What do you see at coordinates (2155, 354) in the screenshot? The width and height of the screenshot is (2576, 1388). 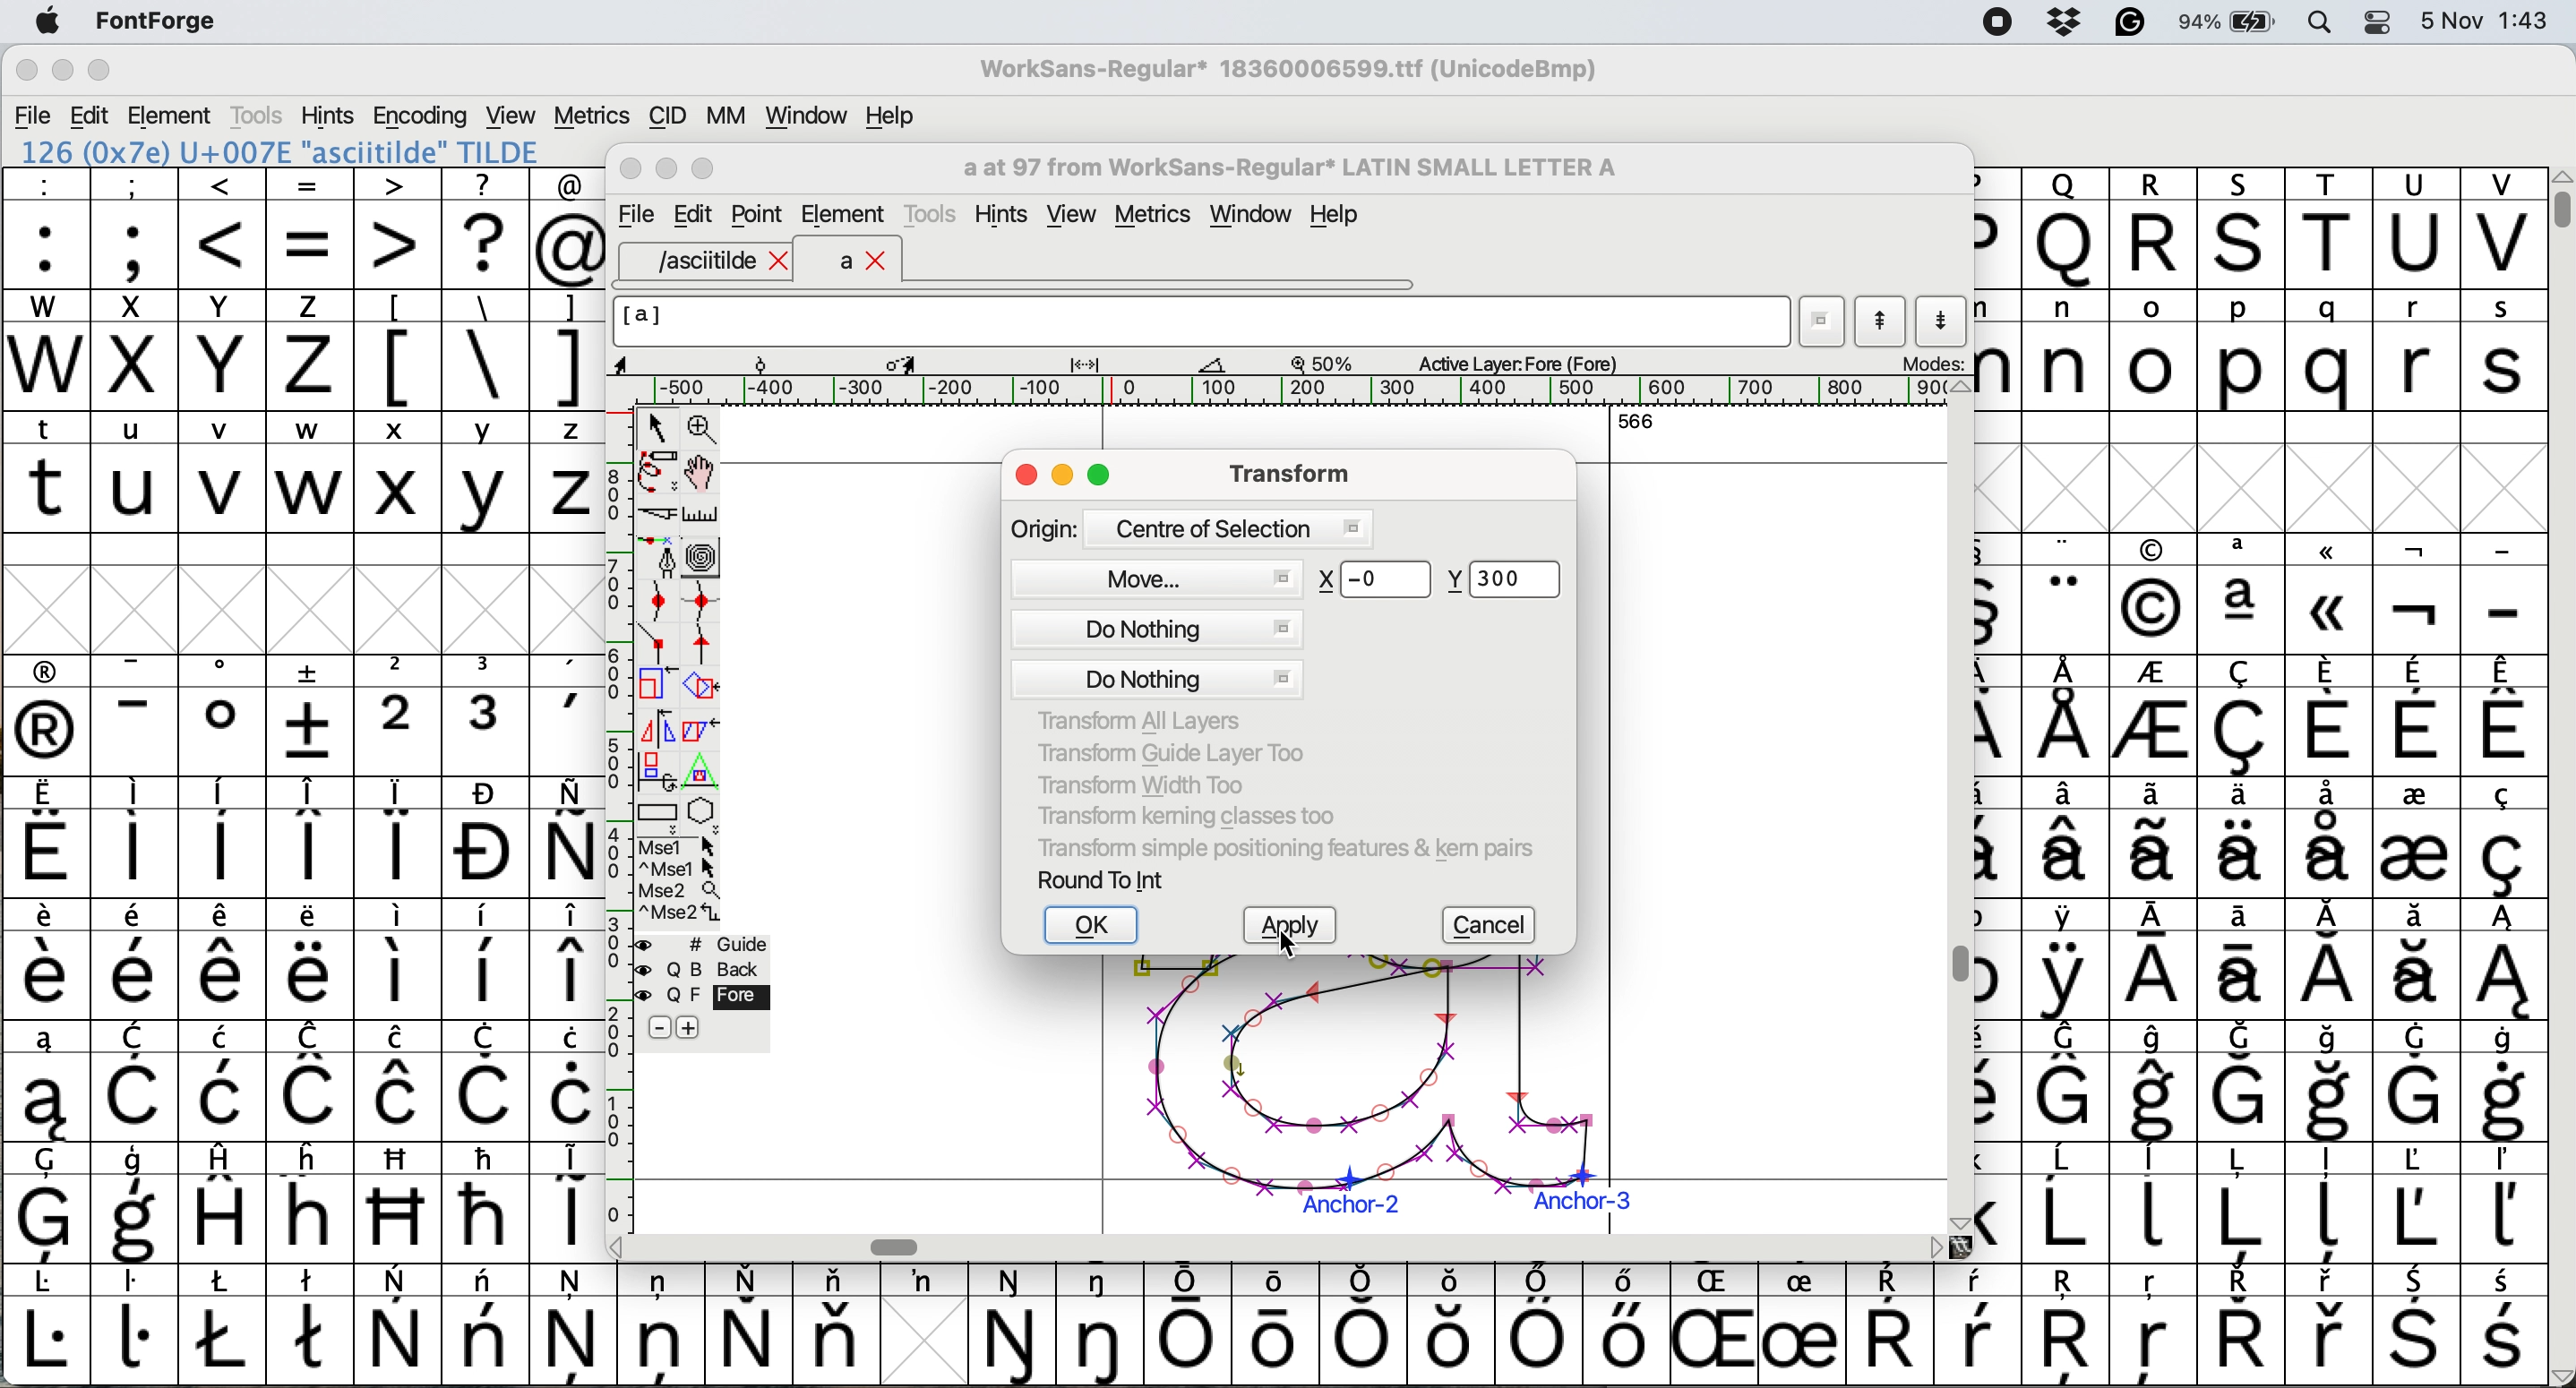 I see `o` at bounding box center [2155, 354].